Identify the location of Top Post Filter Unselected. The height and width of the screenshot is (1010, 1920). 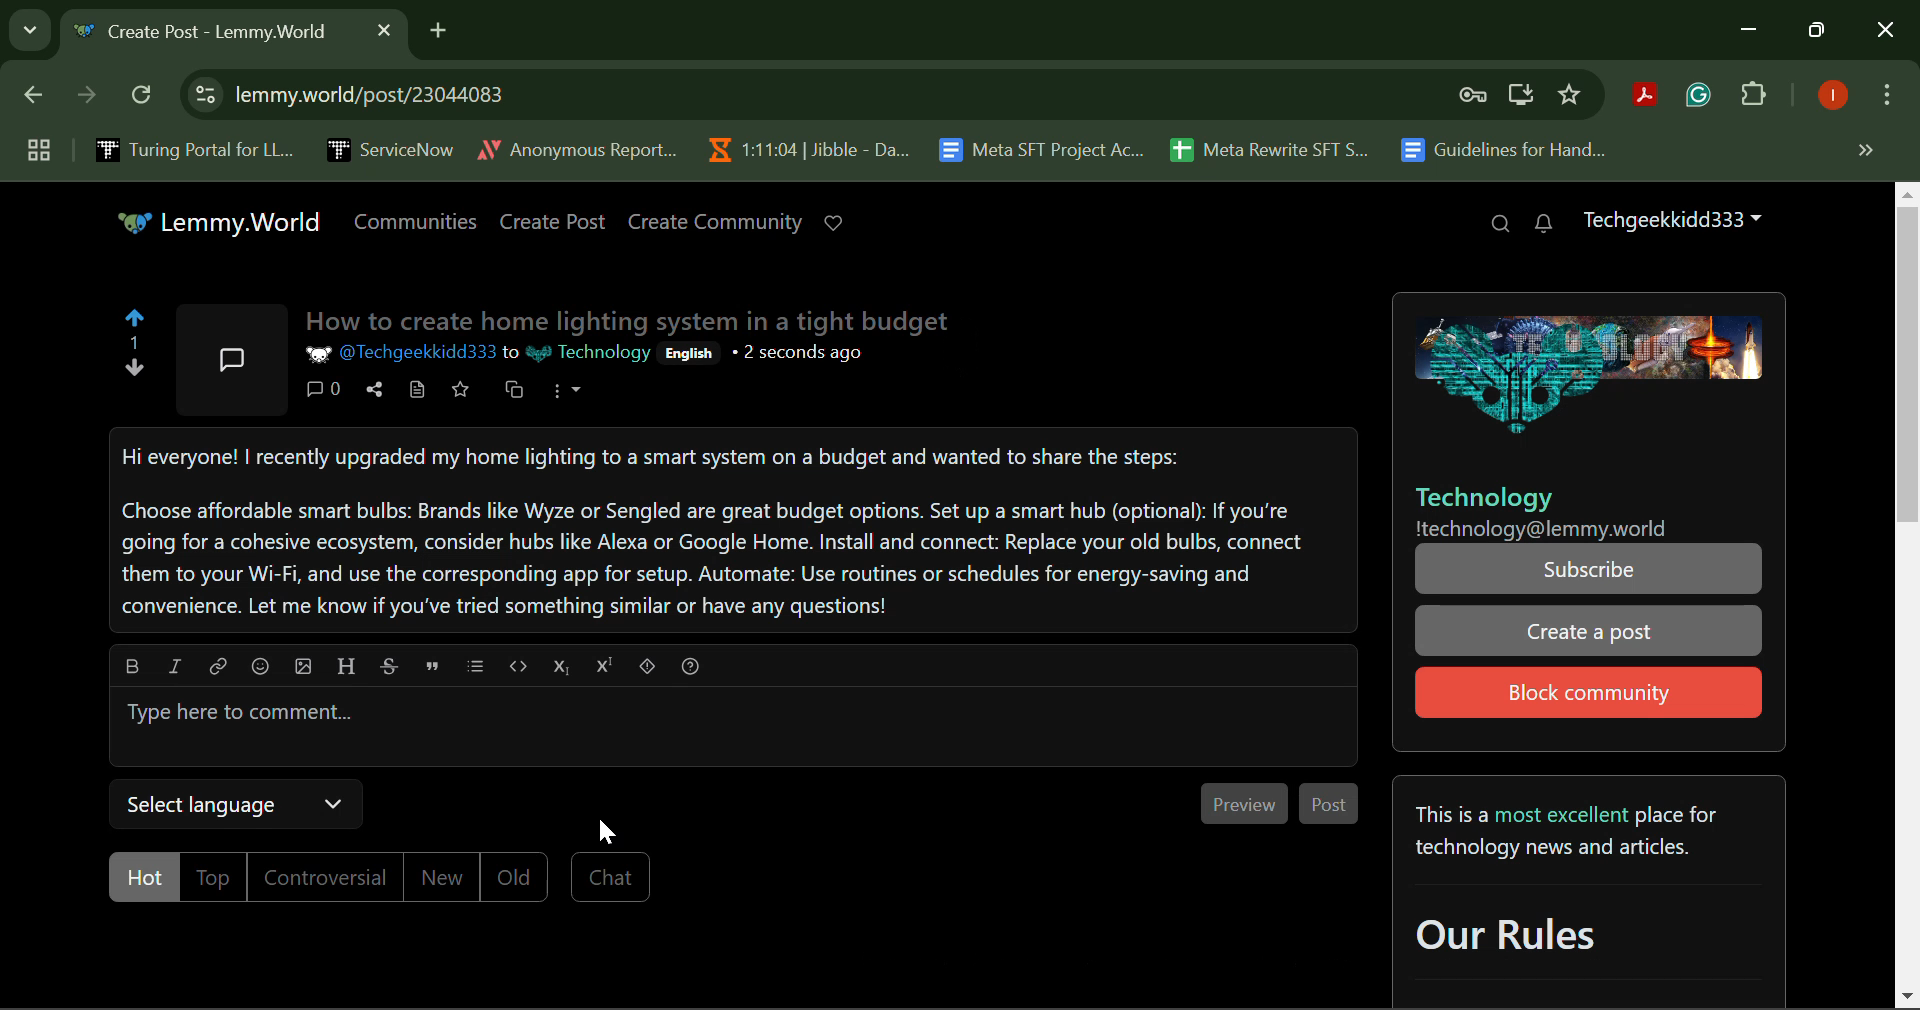
(217, 877).